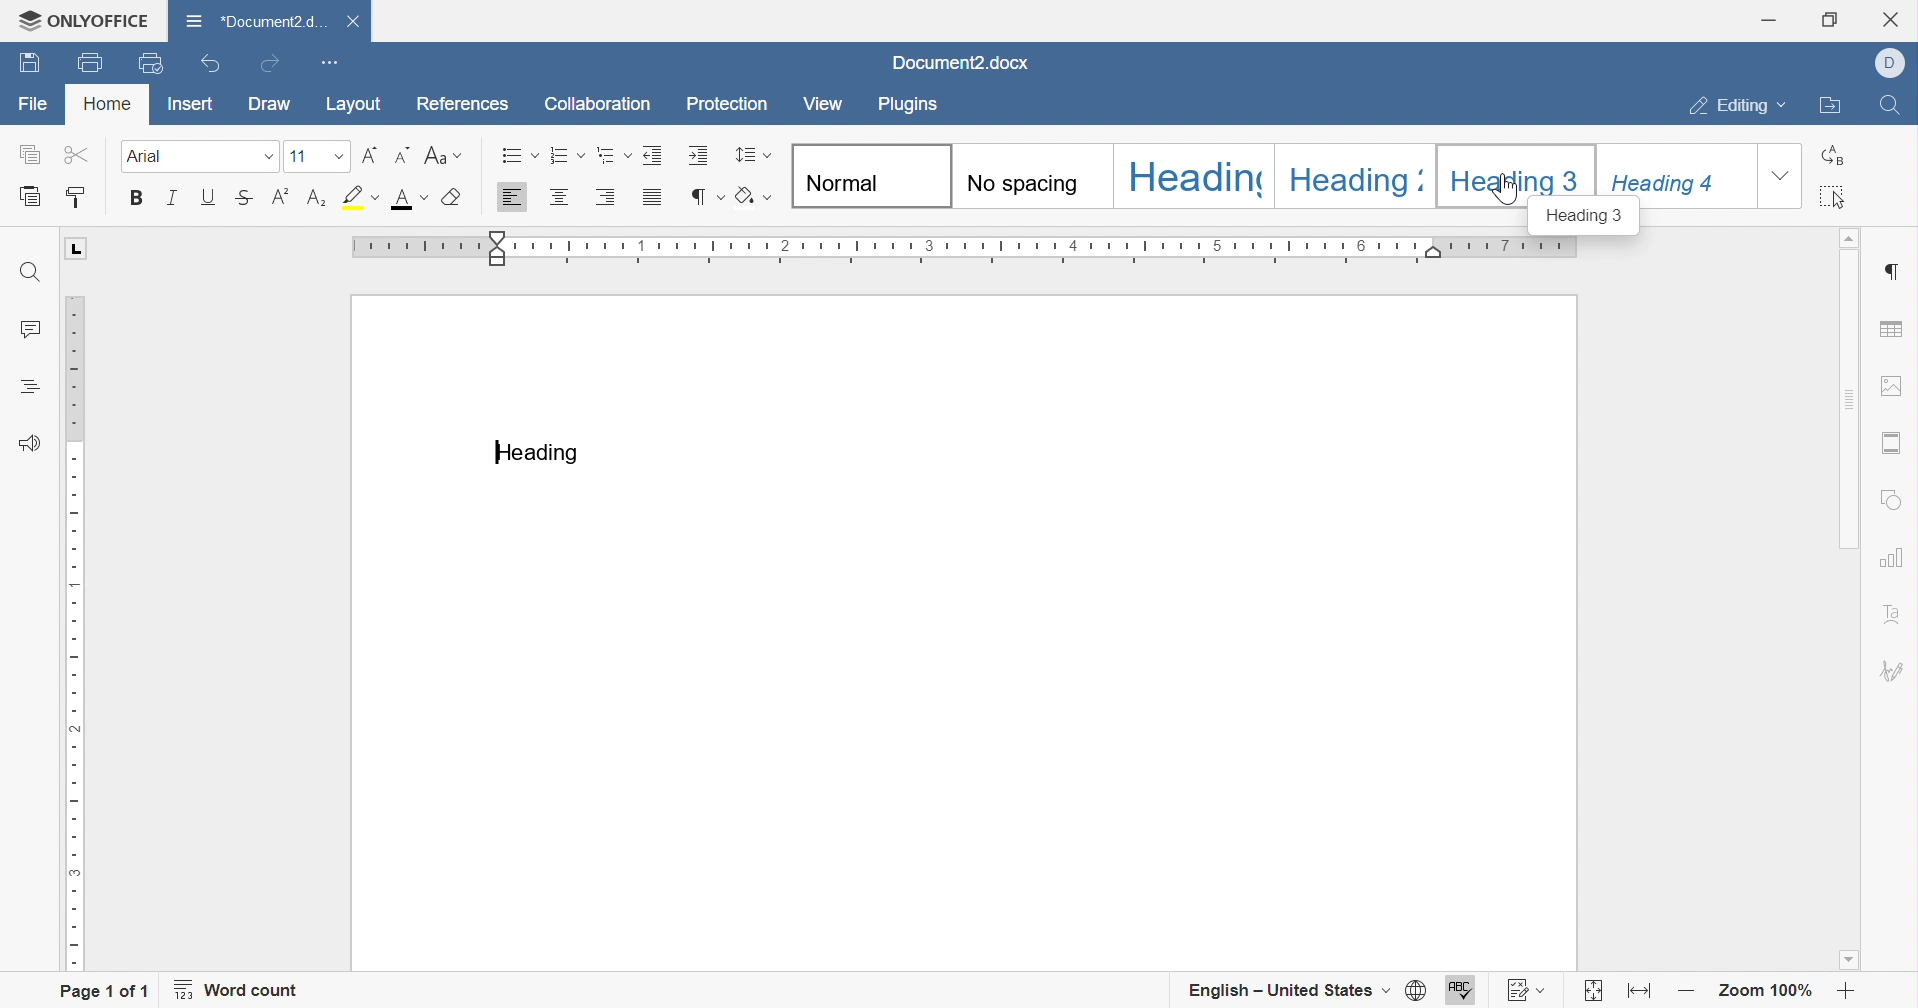 This screenshot has height=1008, width=1918. Describe the element at coordinates (1842, 991) in the screenshot. I see `Zoom In` at that location.